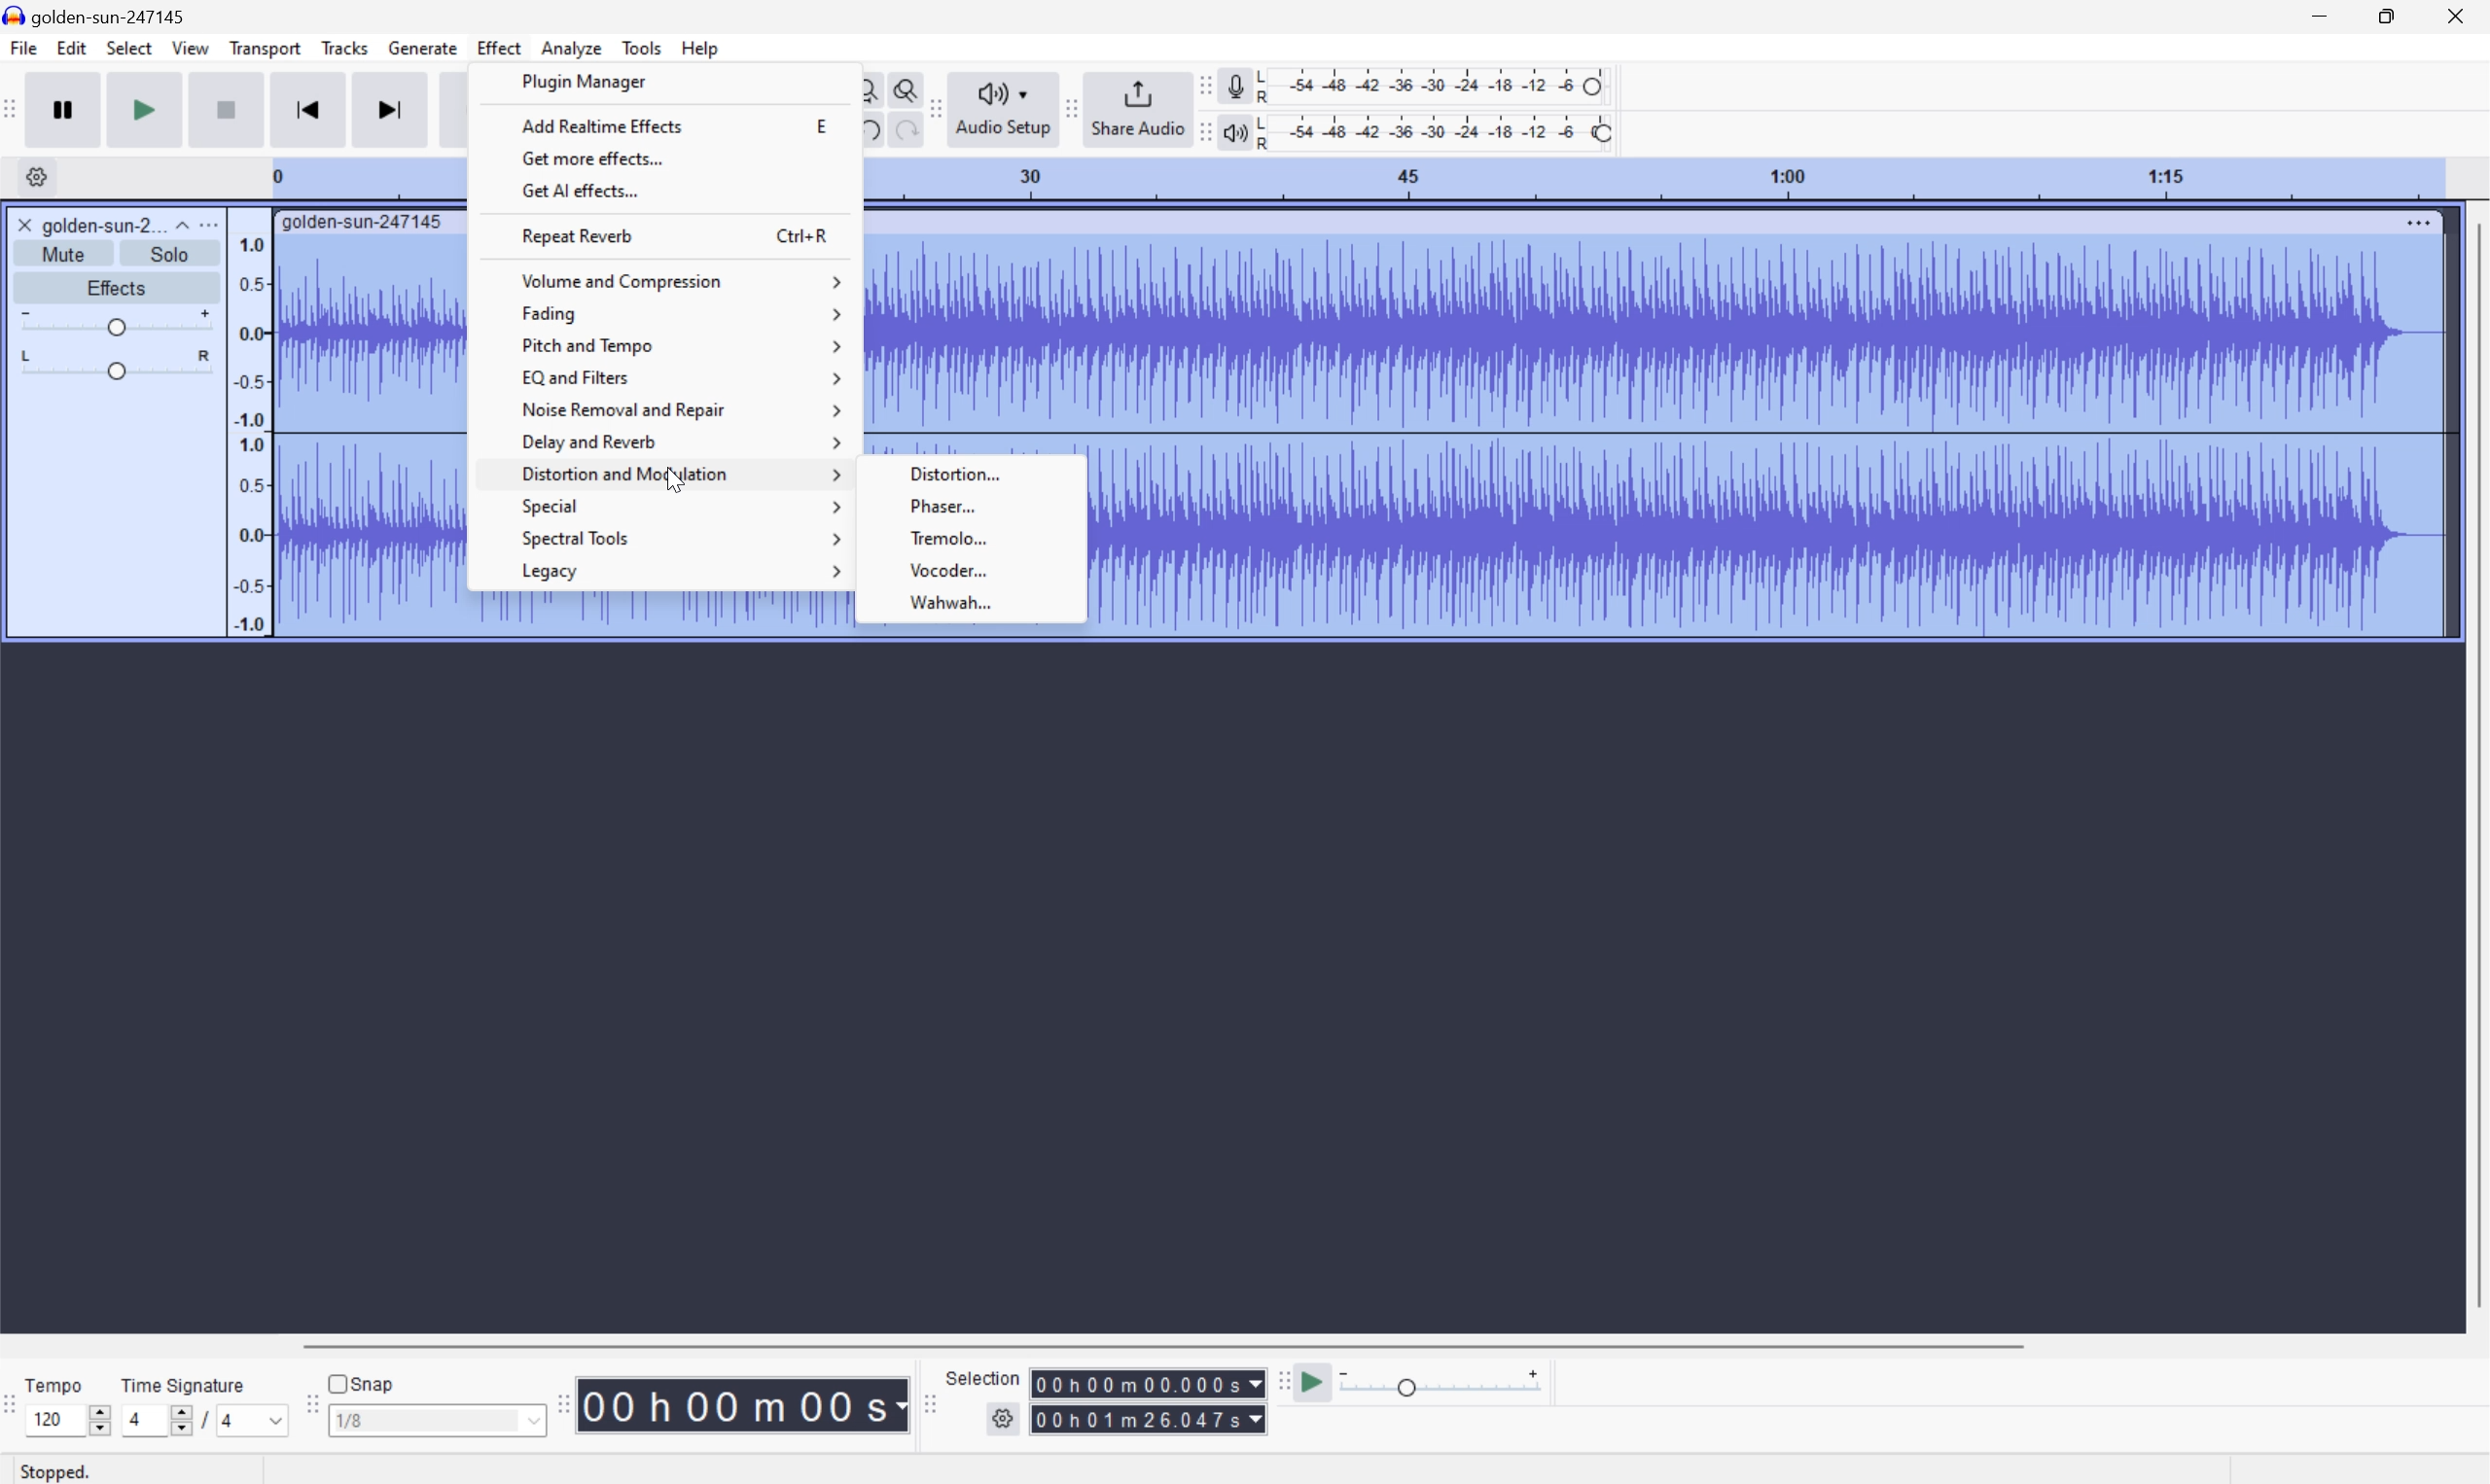 This screenshot has width=2490, height=1484. I want to click on Volume and compression, so click(680, 276).